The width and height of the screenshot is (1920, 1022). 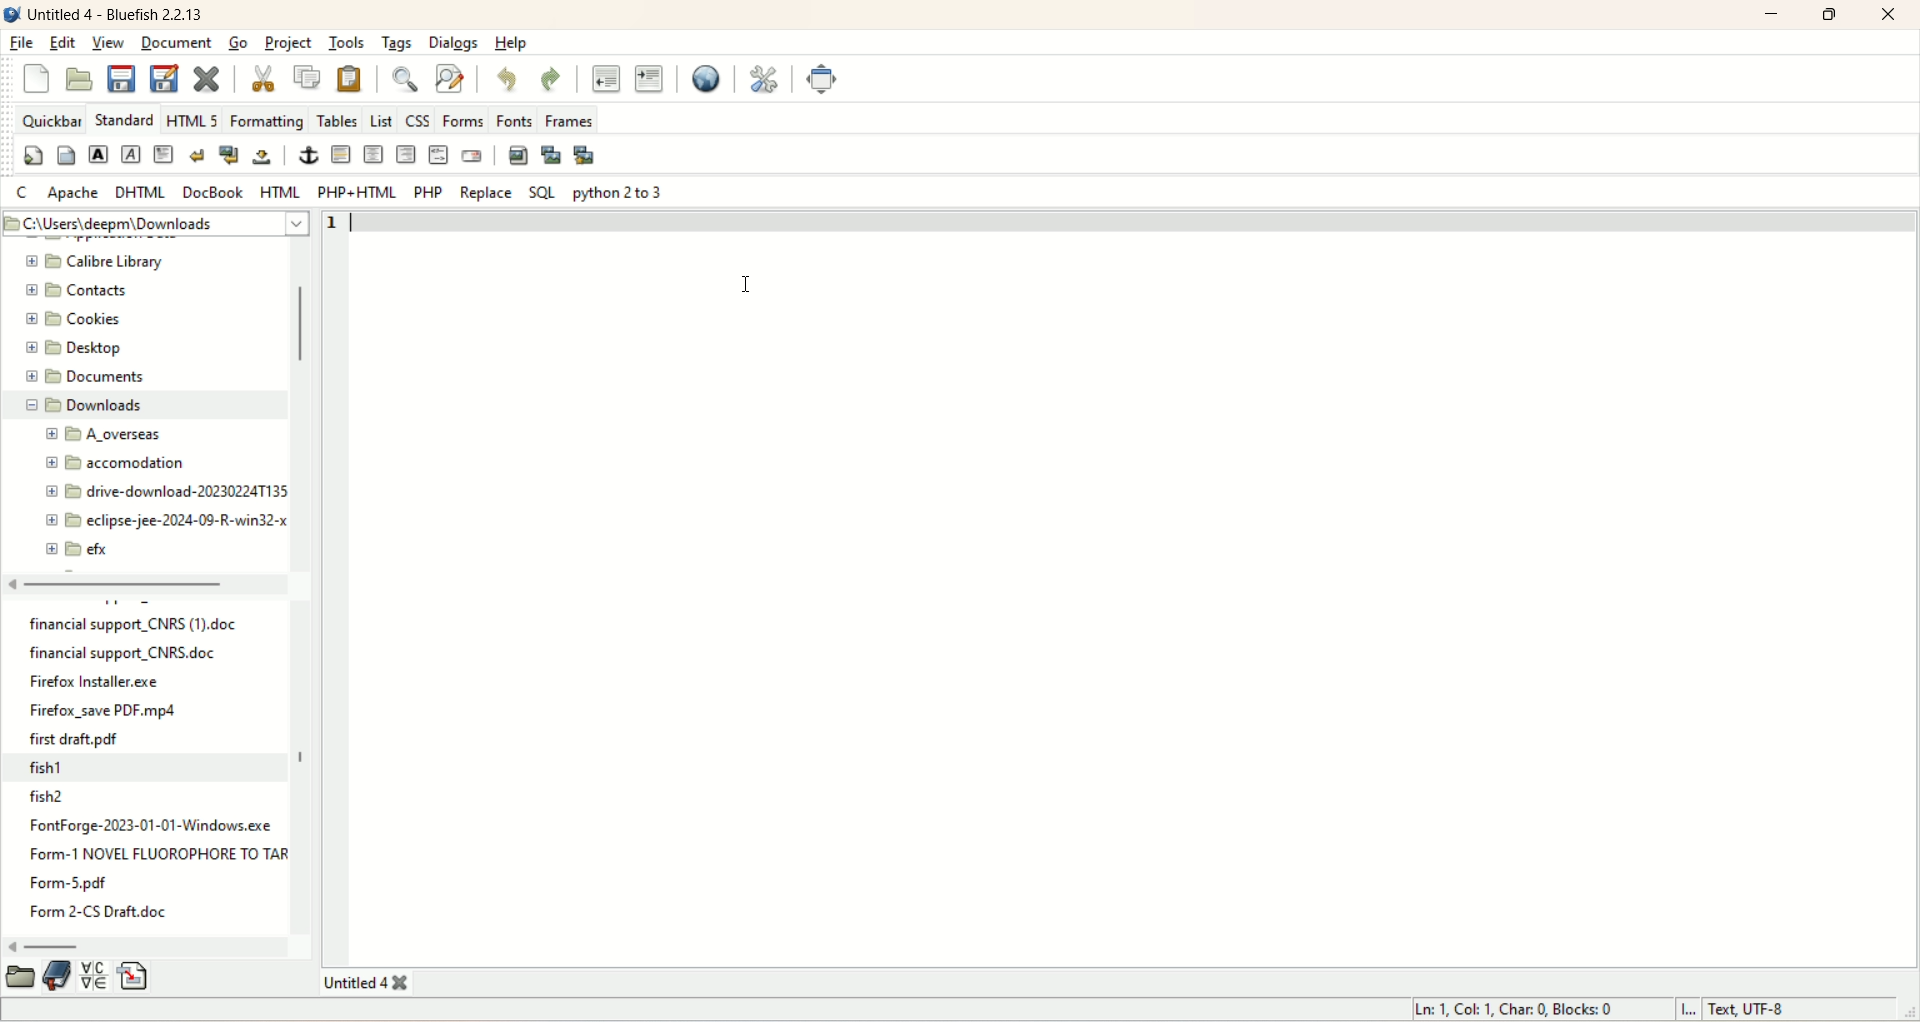 I want to click on preview in browse, so click(x=706, y=77).